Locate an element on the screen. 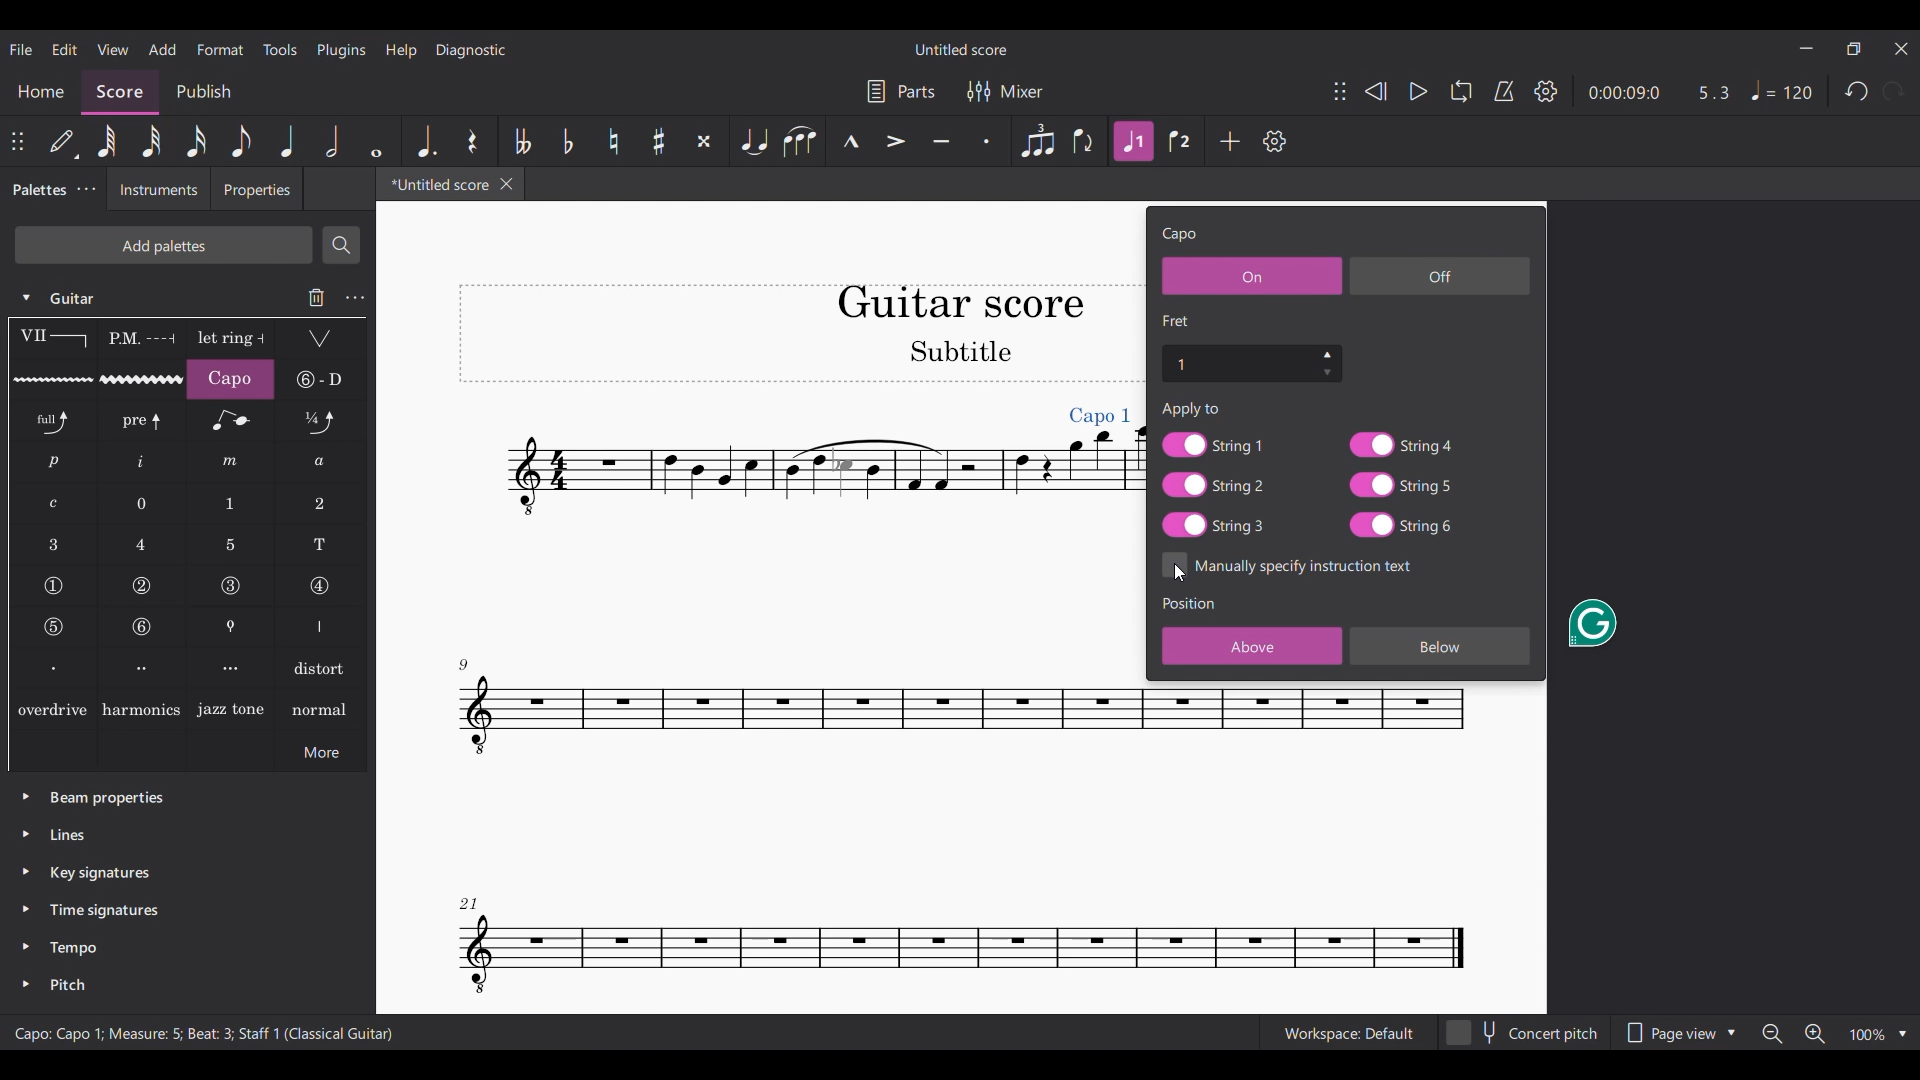  Thumb position is located at coordinates (232, 627).